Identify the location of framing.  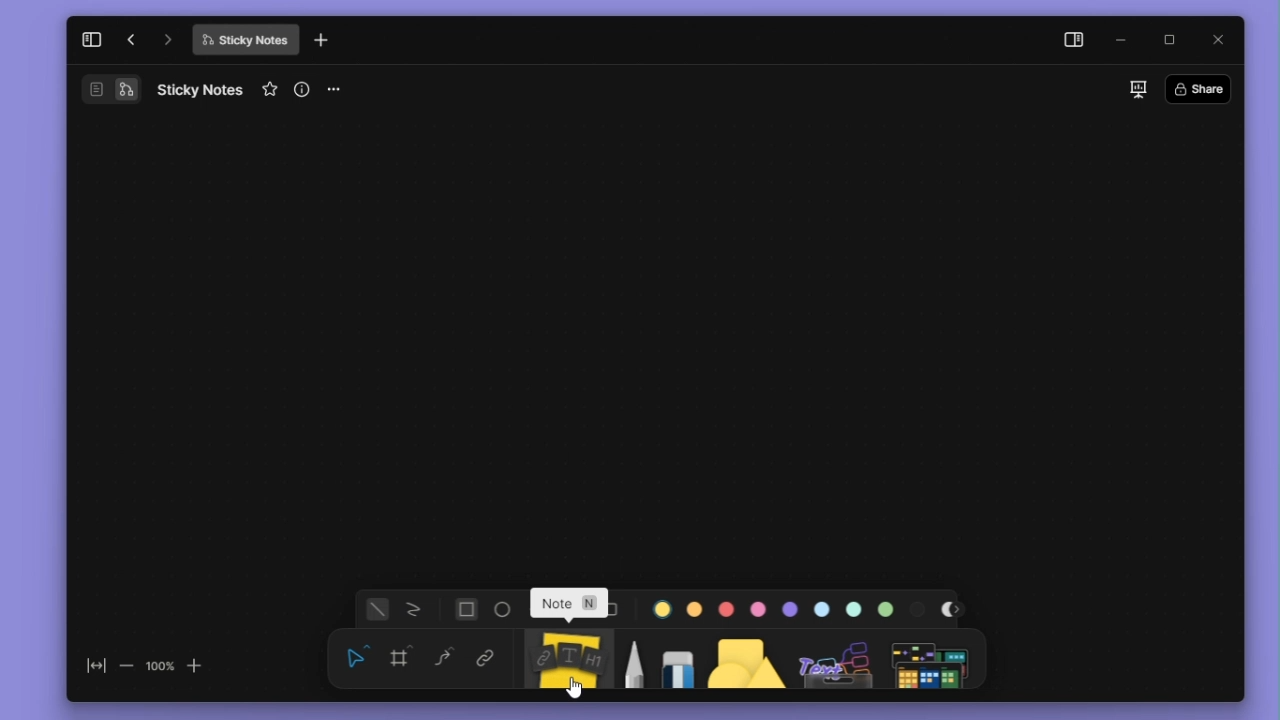
(401, 661).